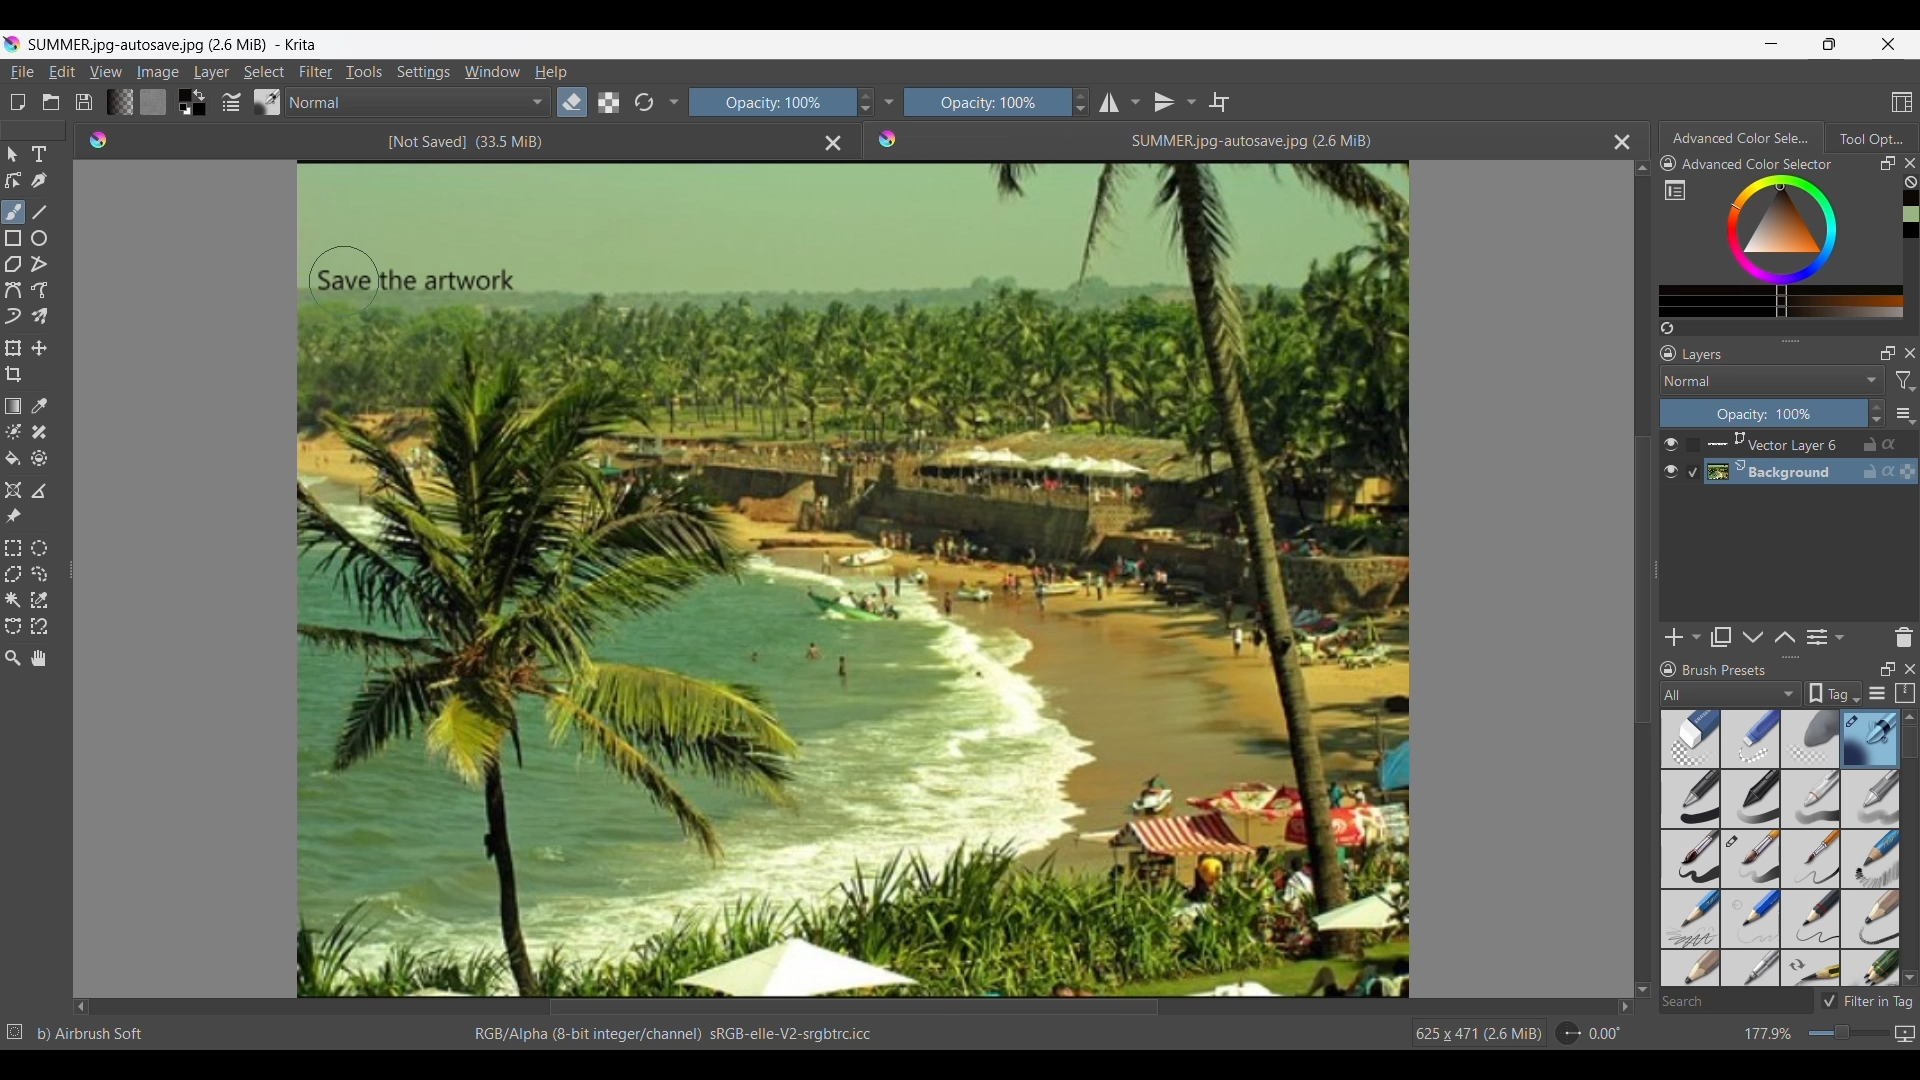 The image size is (1920, 1080). I want to click on Polygonal selection tool, so click(14, 574).